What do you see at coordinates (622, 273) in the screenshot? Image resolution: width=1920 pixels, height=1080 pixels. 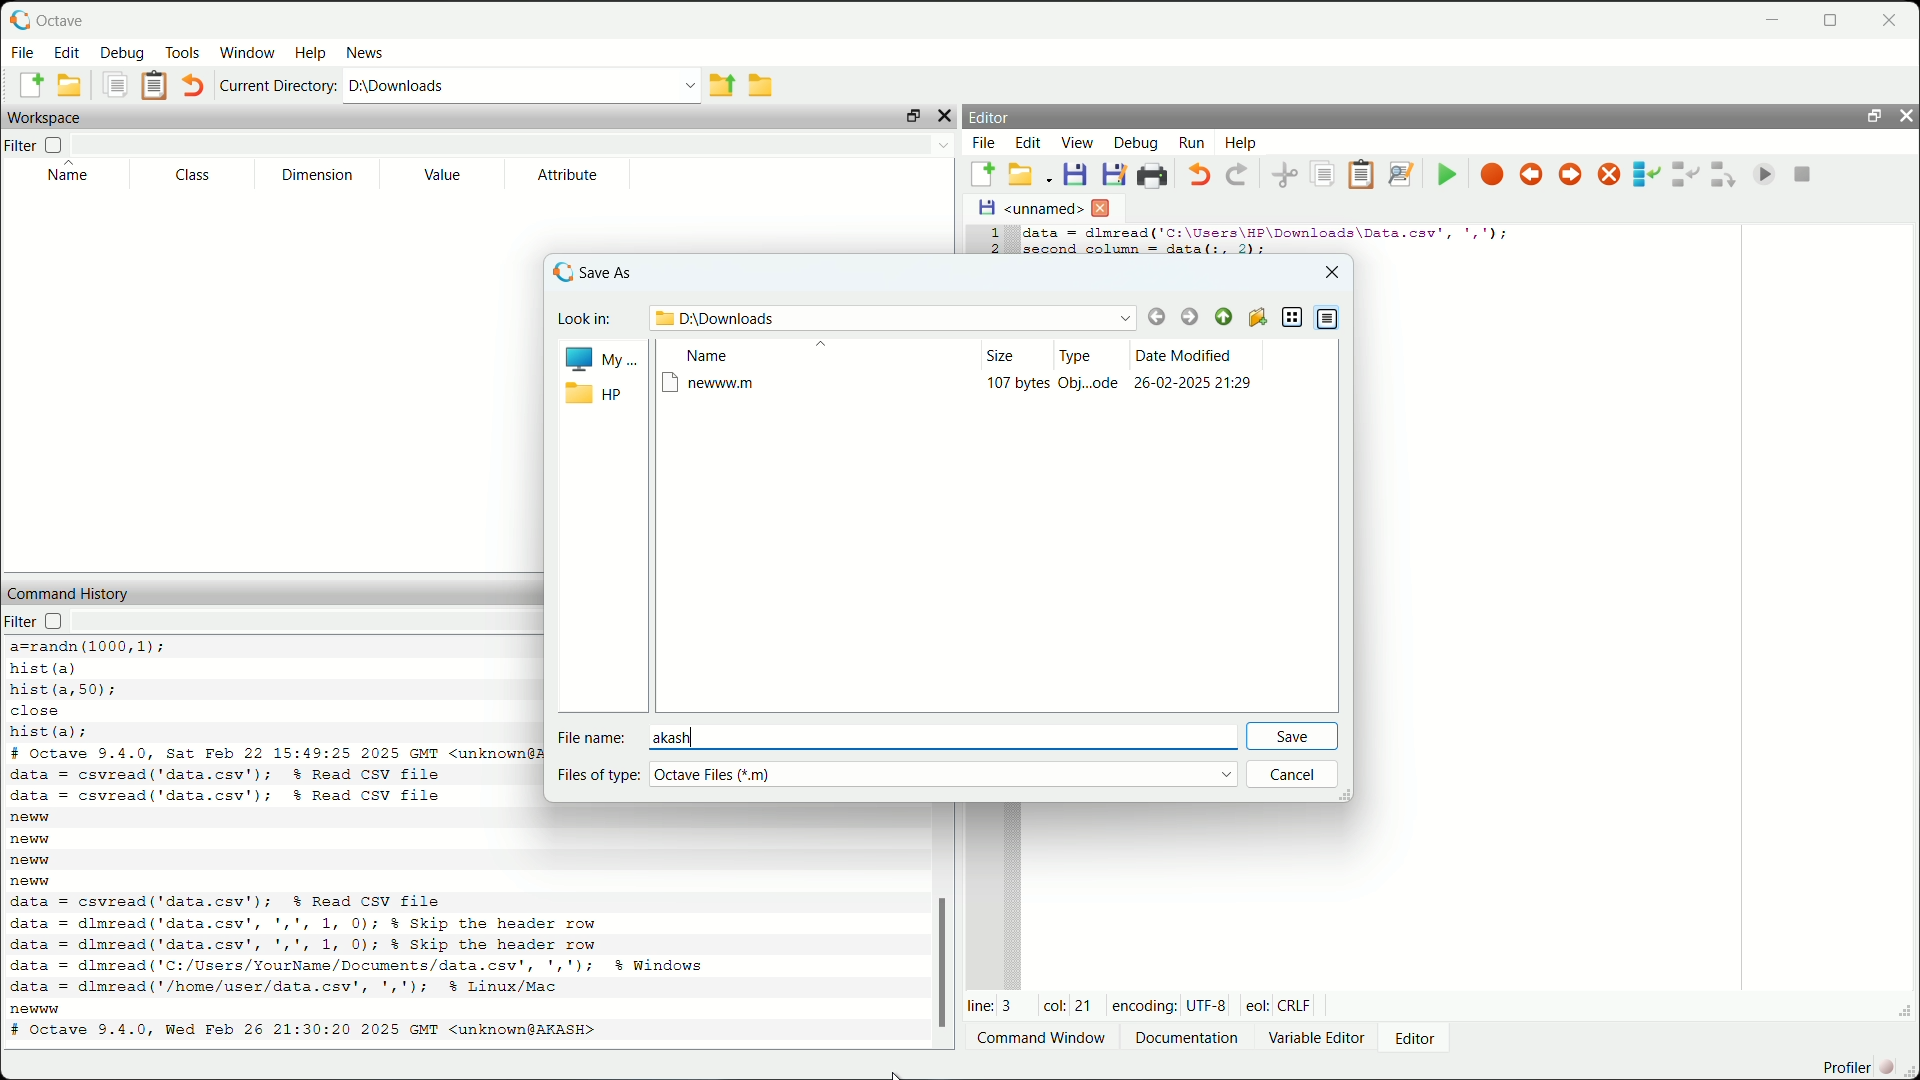 I see `save as` at bounding box center [622, 273].